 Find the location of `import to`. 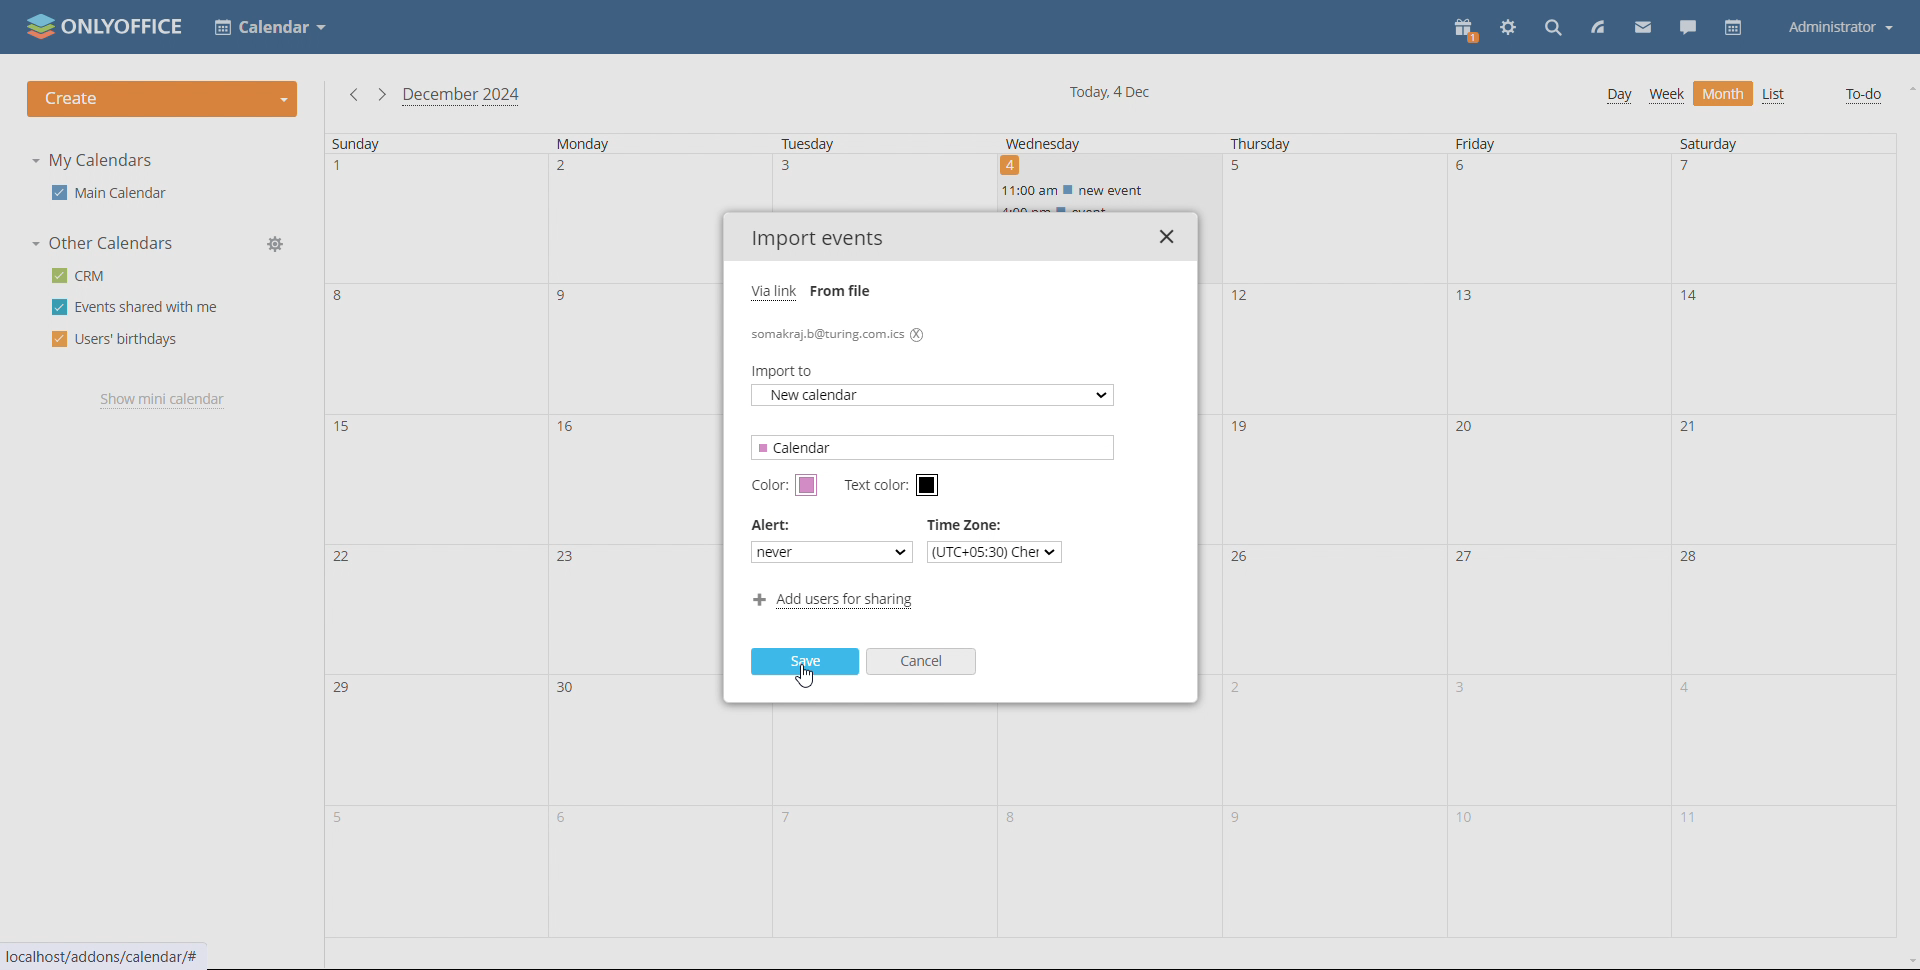

import to is located at coordinates (790, 374).